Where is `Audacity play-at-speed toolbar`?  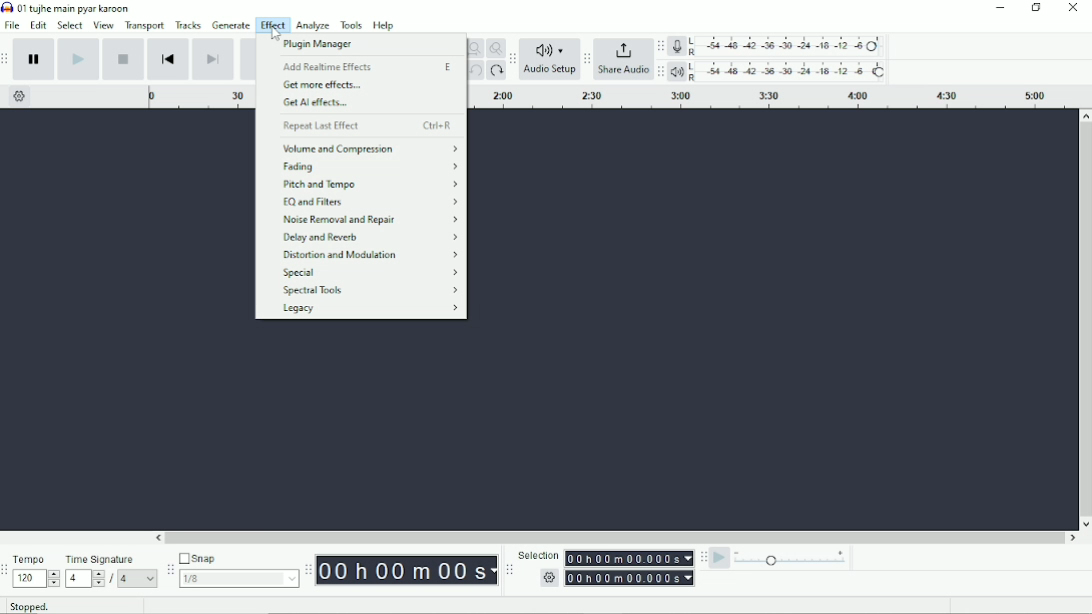 Audacity play-at-speed toolbar is located at coordinates (702, 558).